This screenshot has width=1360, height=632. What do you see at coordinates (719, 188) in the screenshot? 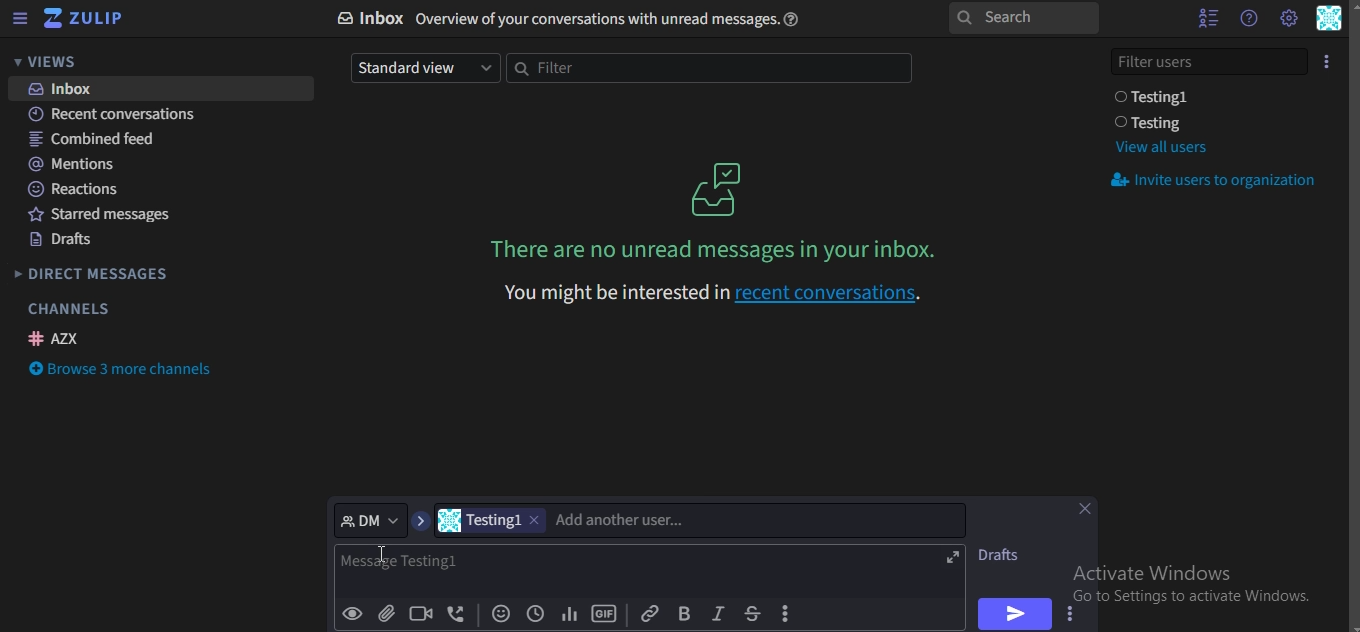
I see `icon` at bounding box center [719, 188].